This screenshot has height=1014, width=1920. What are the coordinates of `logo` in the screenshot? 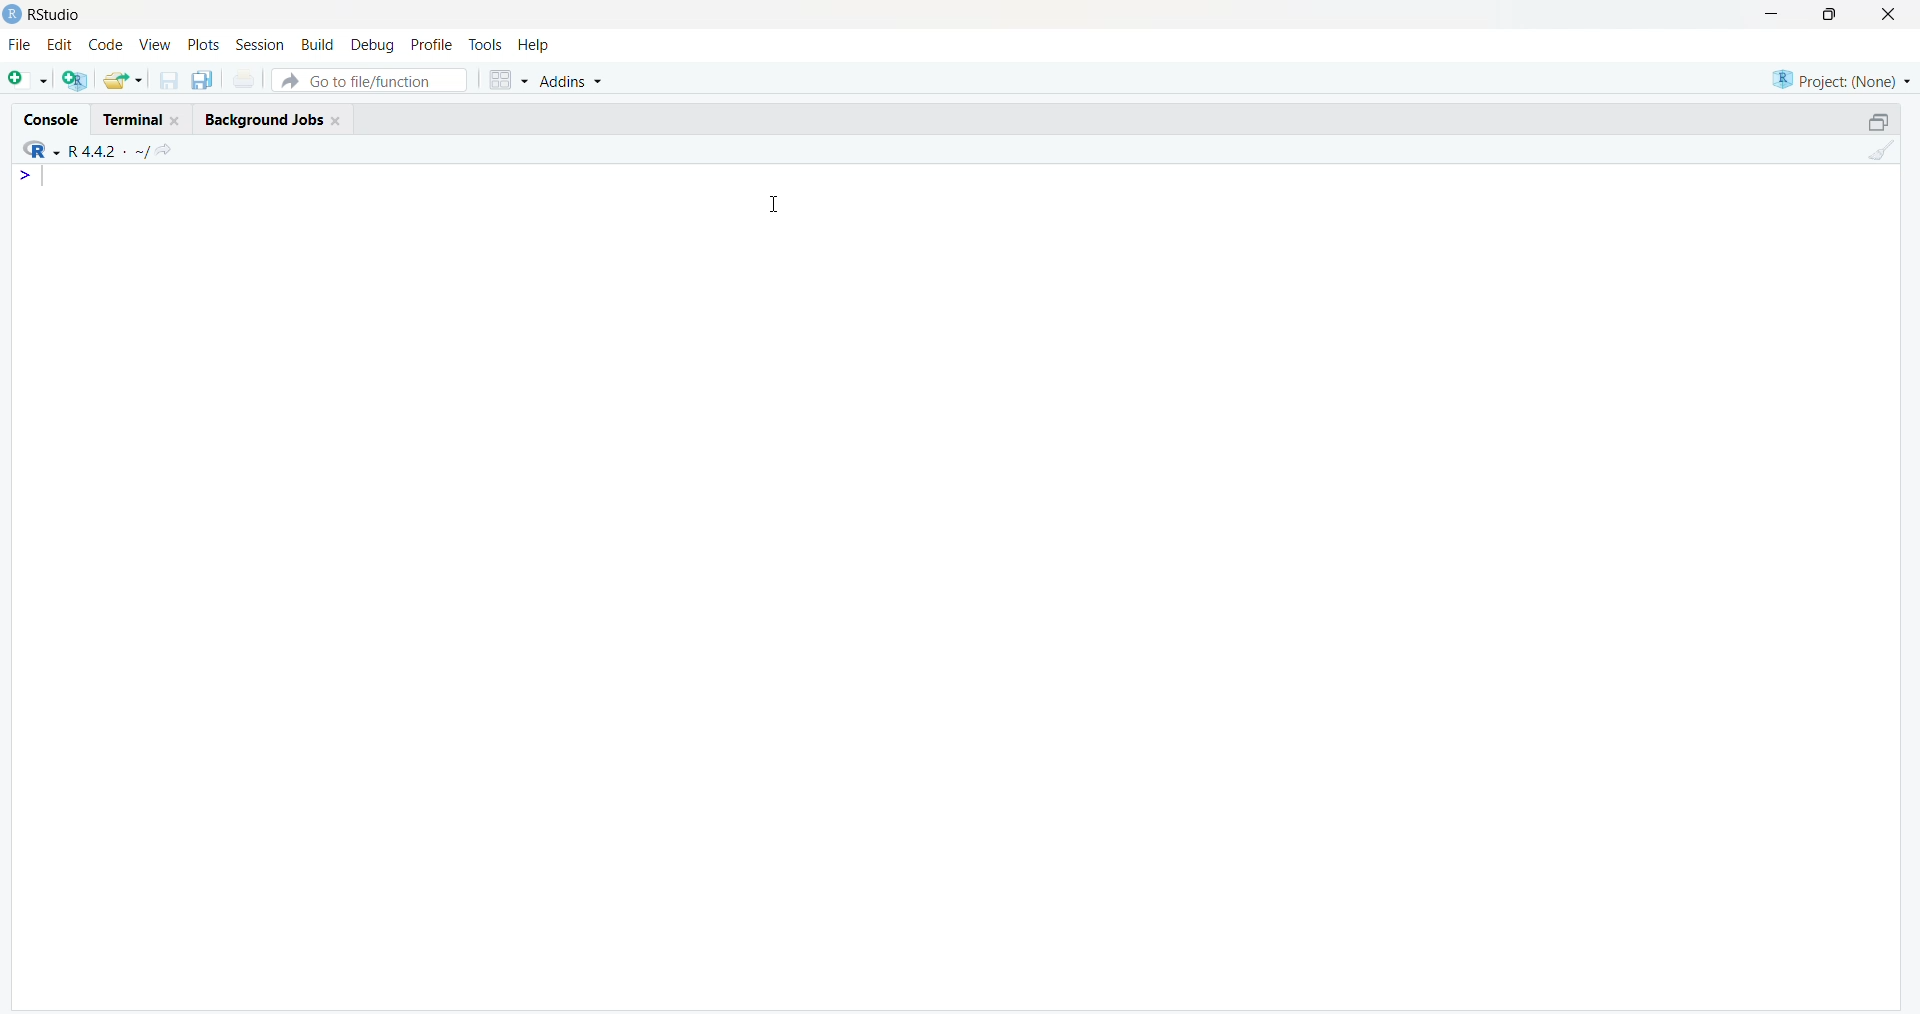 It's located at (12, 15).